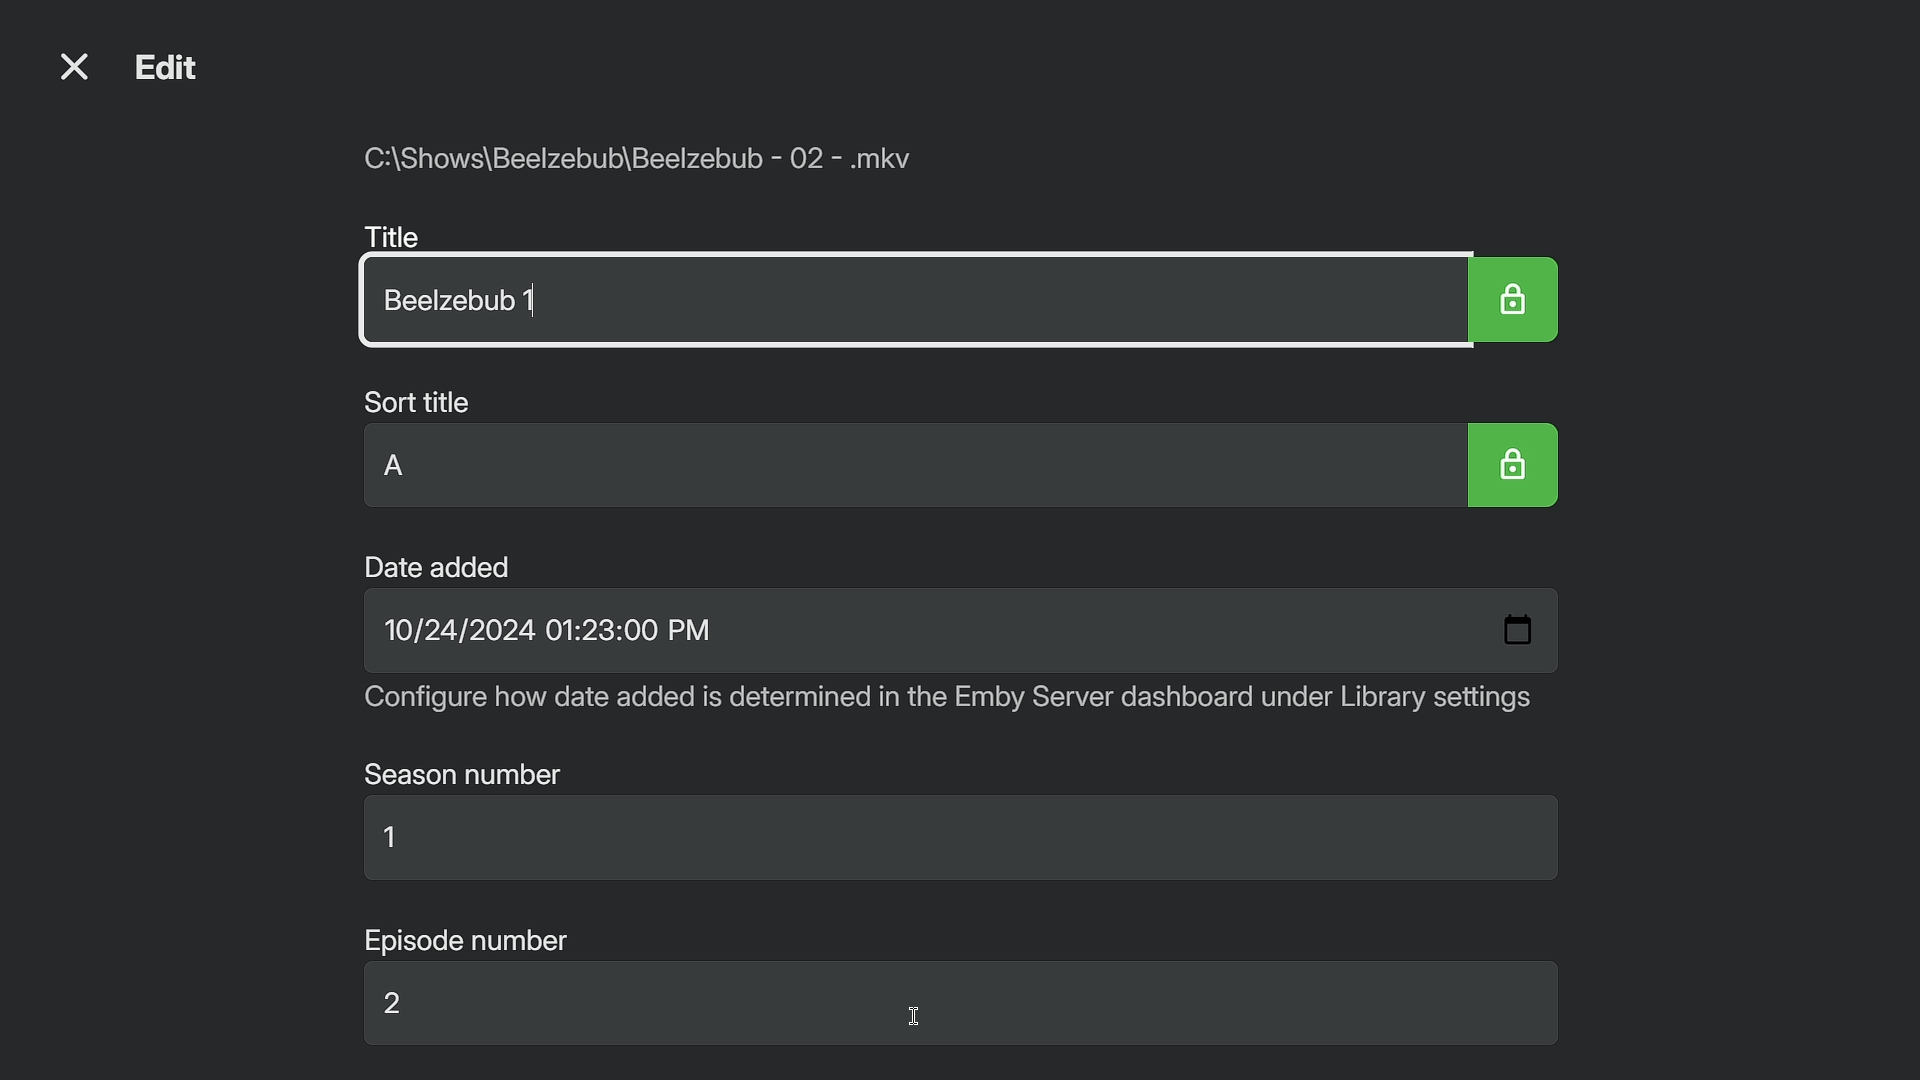 The image size is (1920, 1080). Describe the element at coordinates (948, 705) in the screenshot. I see `Configure how date added is determined` at that location.